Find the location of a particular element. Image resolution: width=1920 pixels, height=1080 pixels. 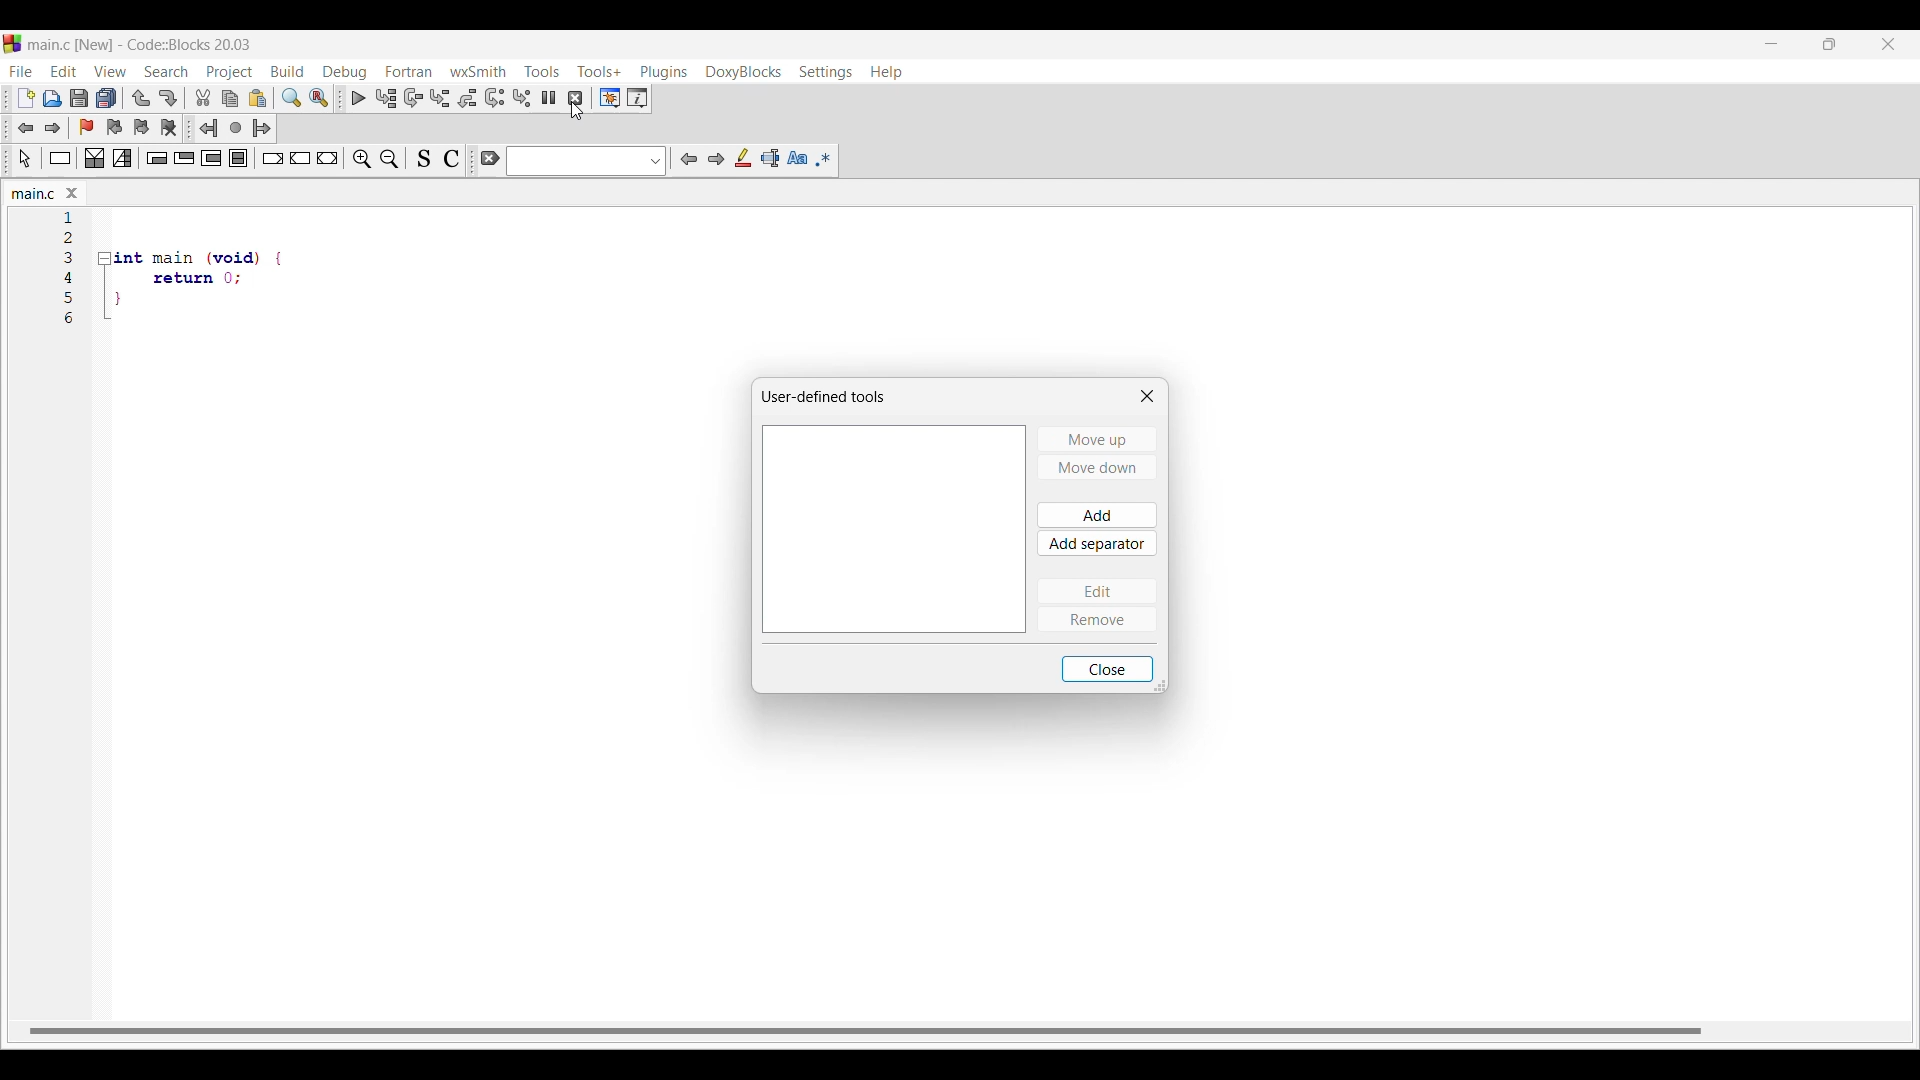

Step out is located at coordinates (467, 98).